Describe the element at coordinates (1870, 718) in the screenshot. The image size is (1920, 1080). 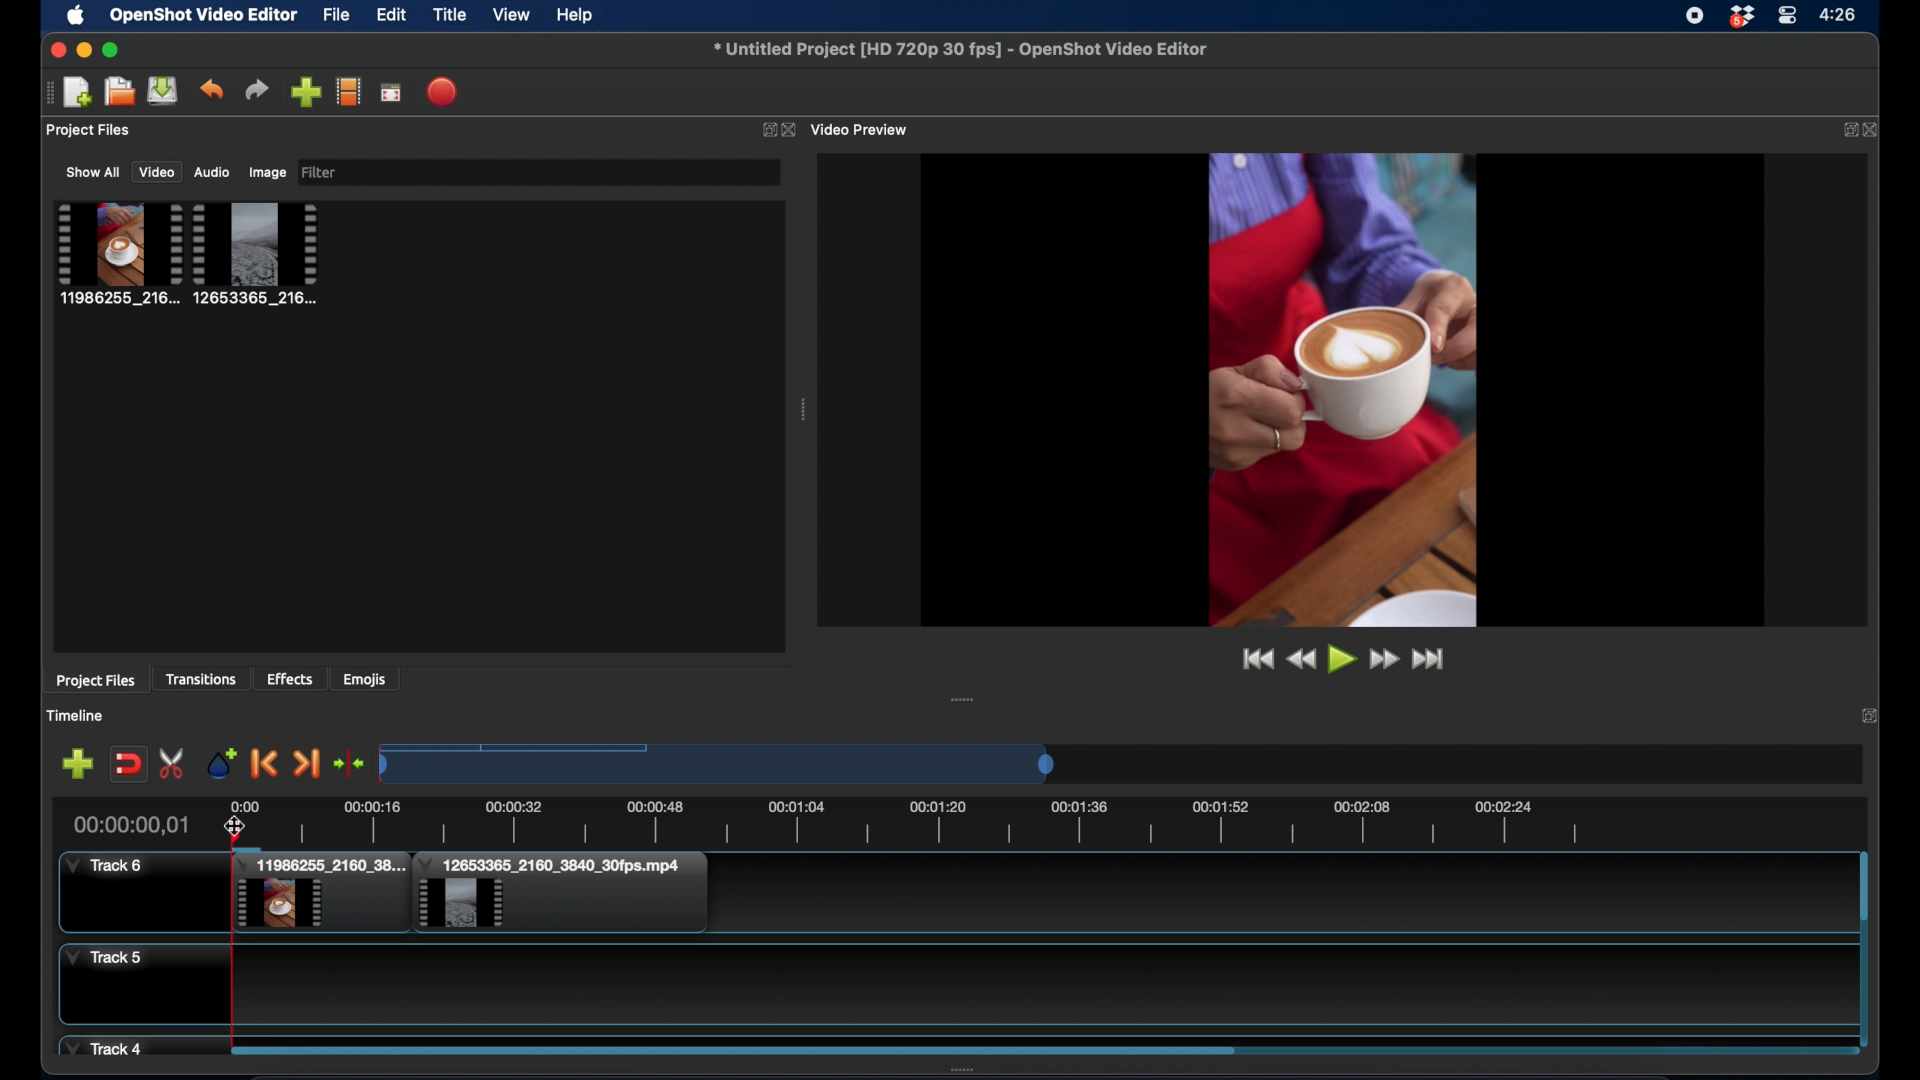
I see `expand` at that location.